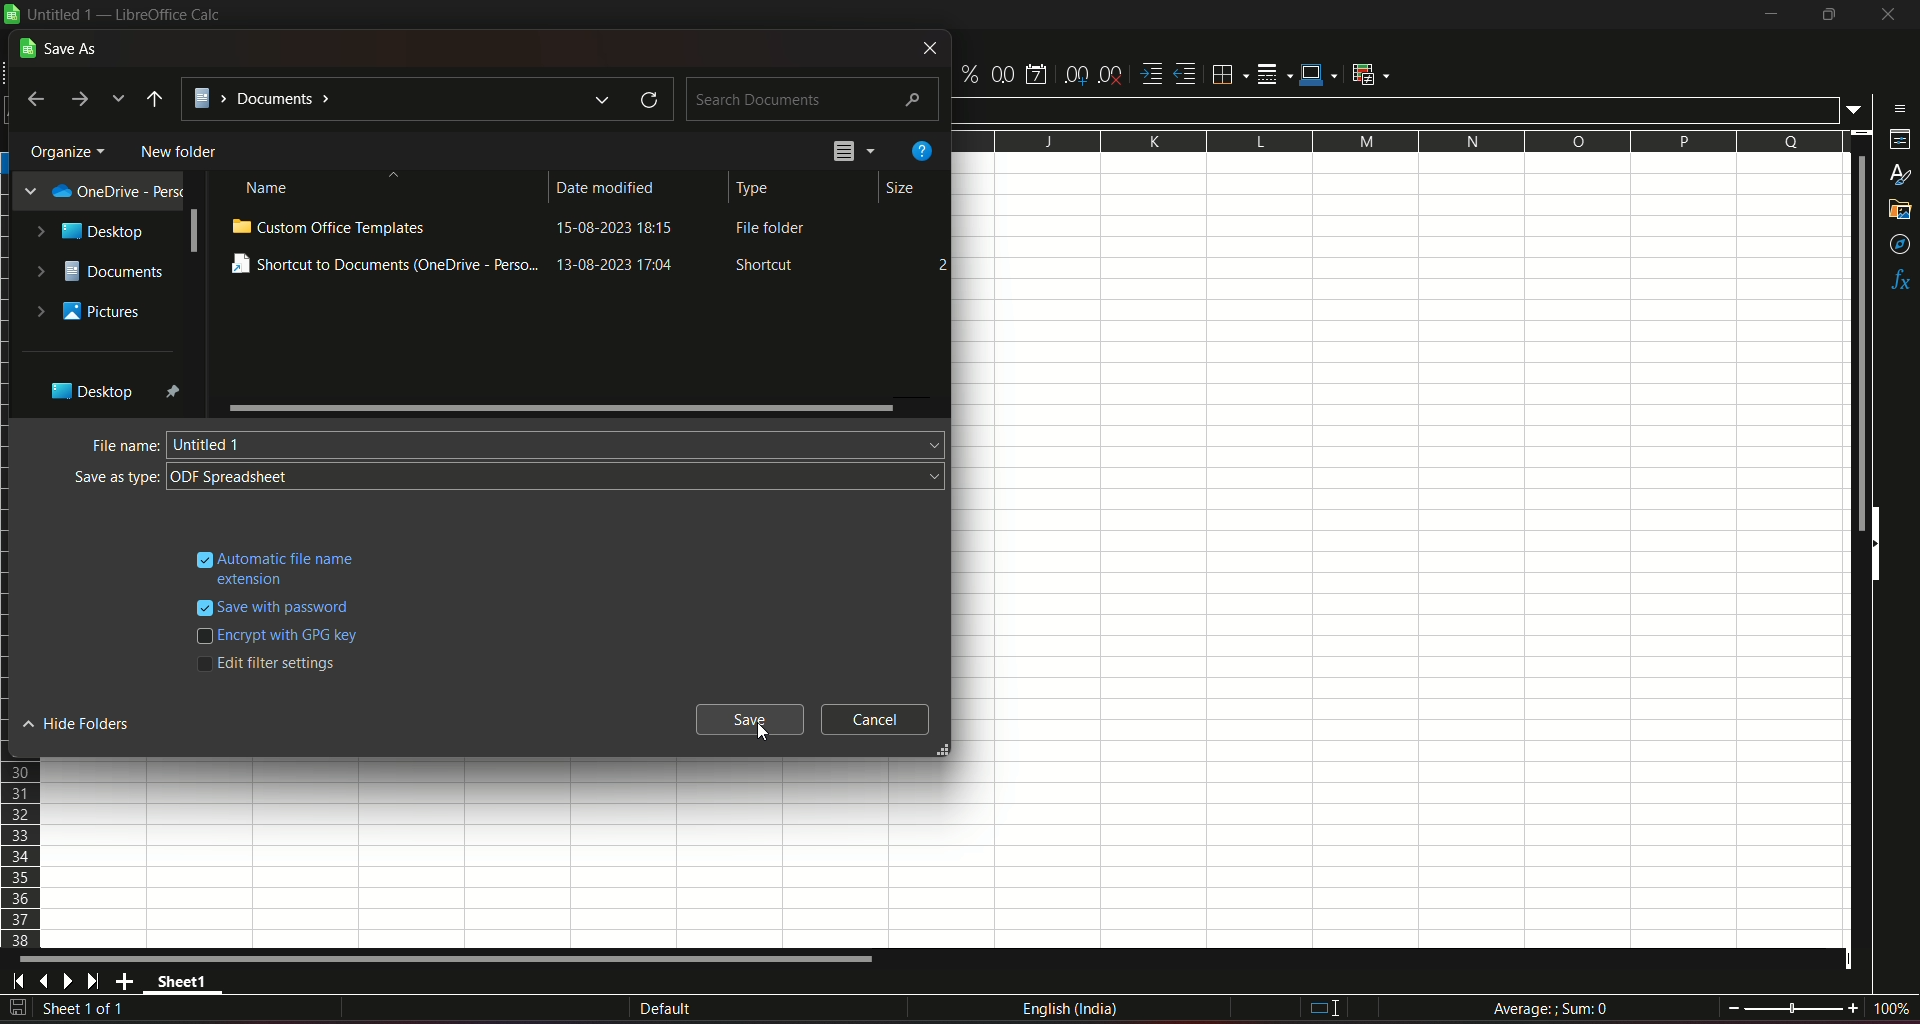 This screenshot has height=1024, width=1920. Describe the element at coordinates (1039, 73) in the screenshot. I see `format as date` at that location.